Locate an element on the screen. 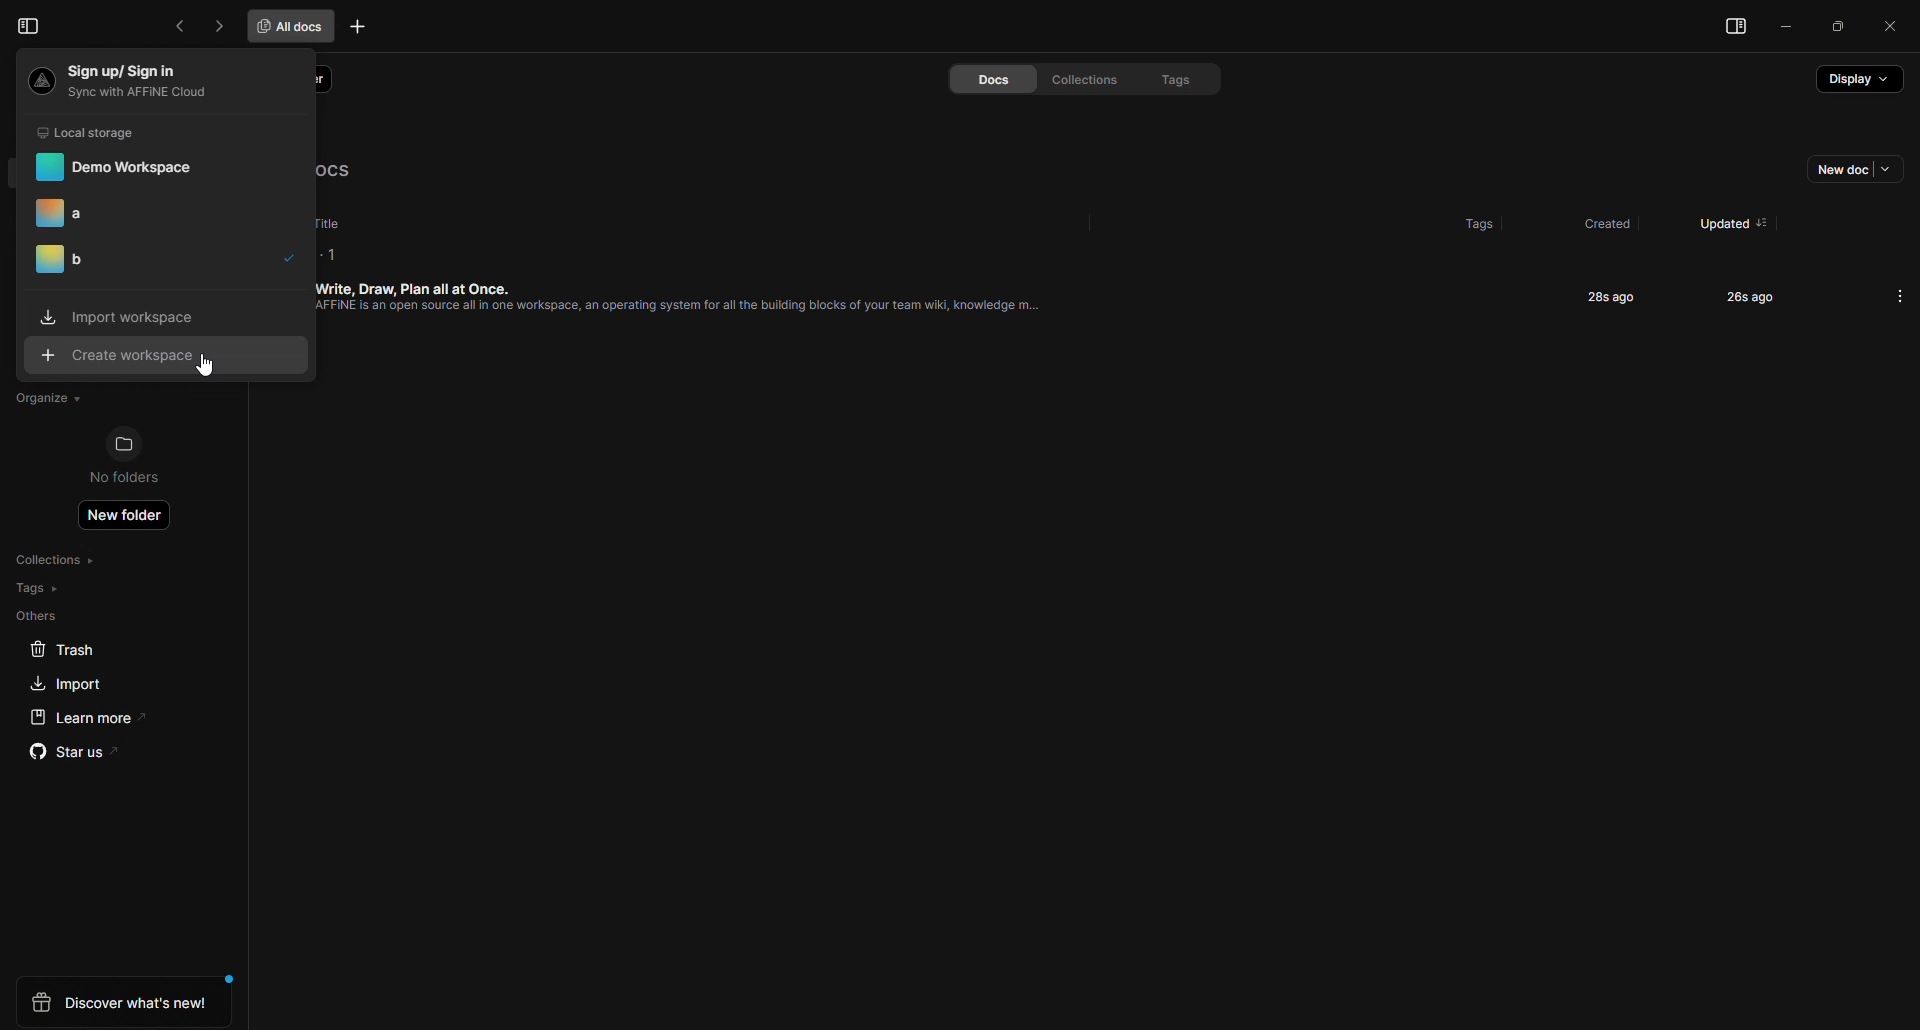 This screenshot has height=1030, width=1920. display is located at coordinates (1857, 85).